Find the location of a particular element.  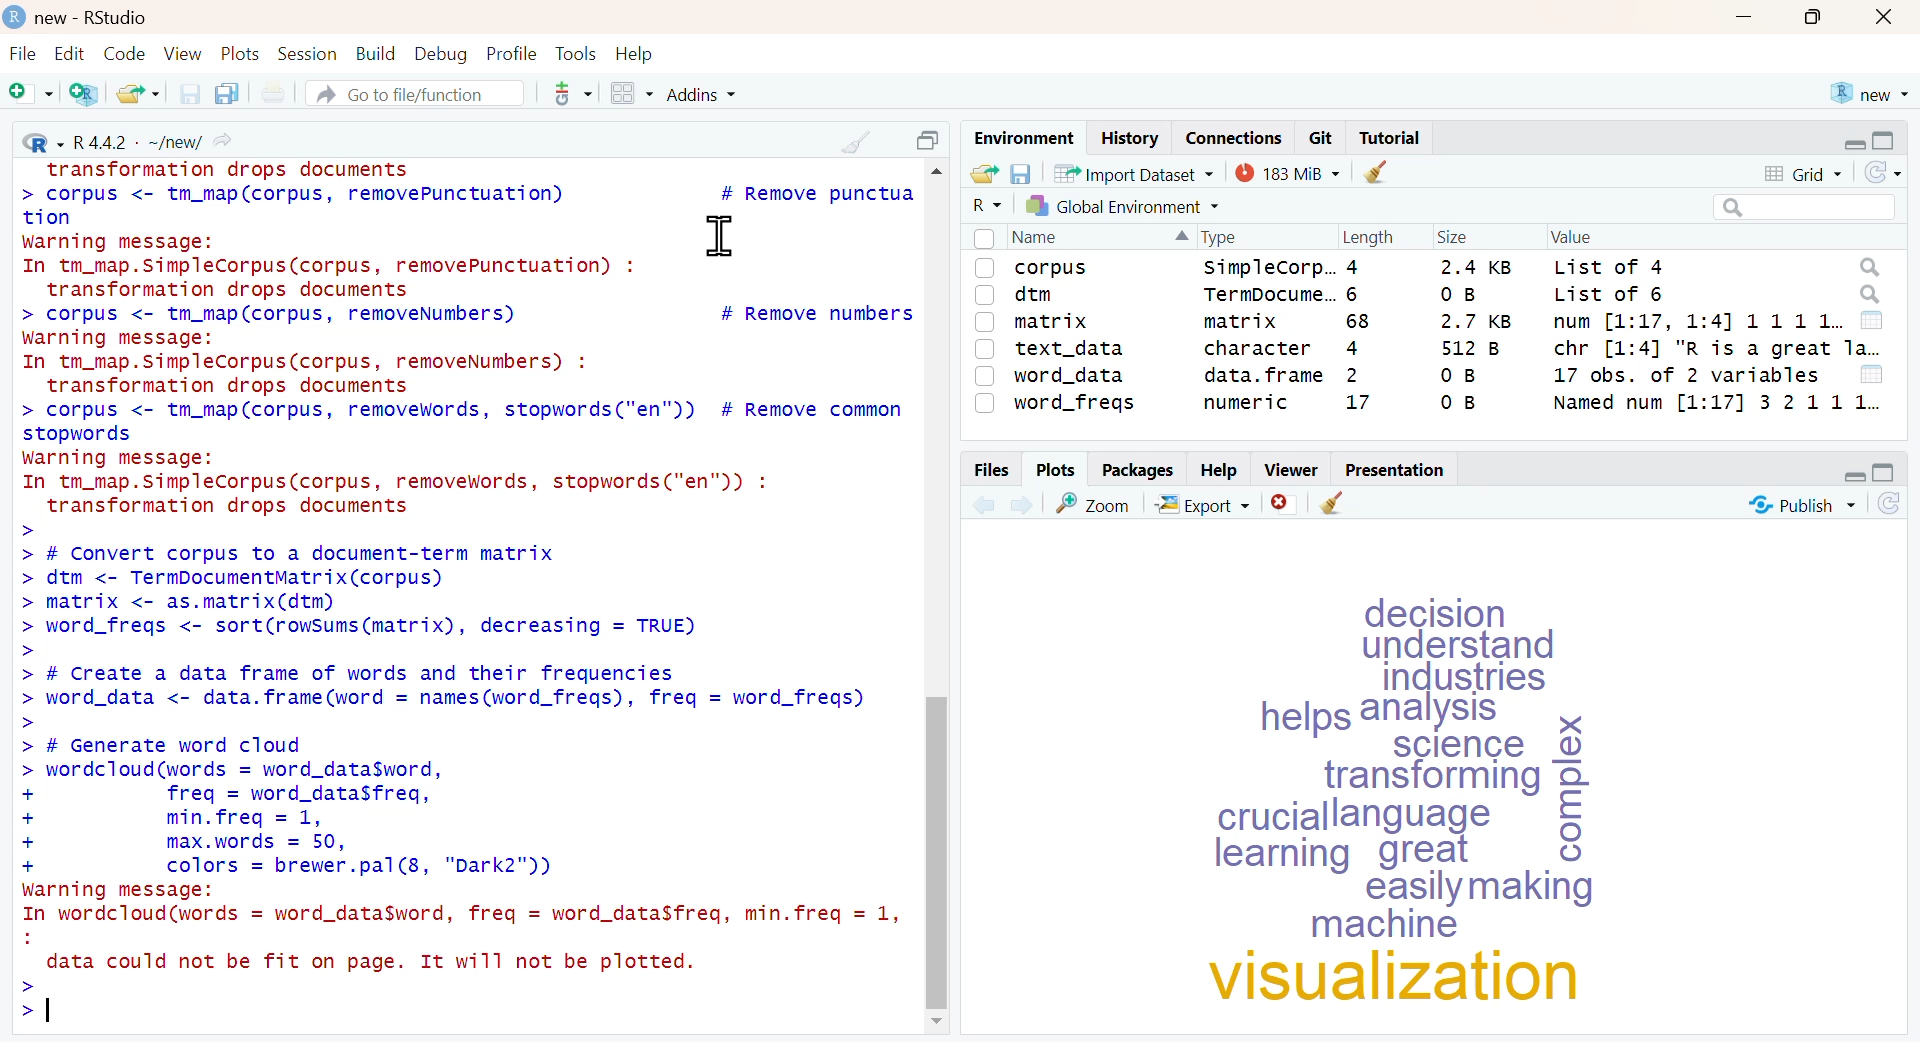

Check box is located at coordinates (986, 349).